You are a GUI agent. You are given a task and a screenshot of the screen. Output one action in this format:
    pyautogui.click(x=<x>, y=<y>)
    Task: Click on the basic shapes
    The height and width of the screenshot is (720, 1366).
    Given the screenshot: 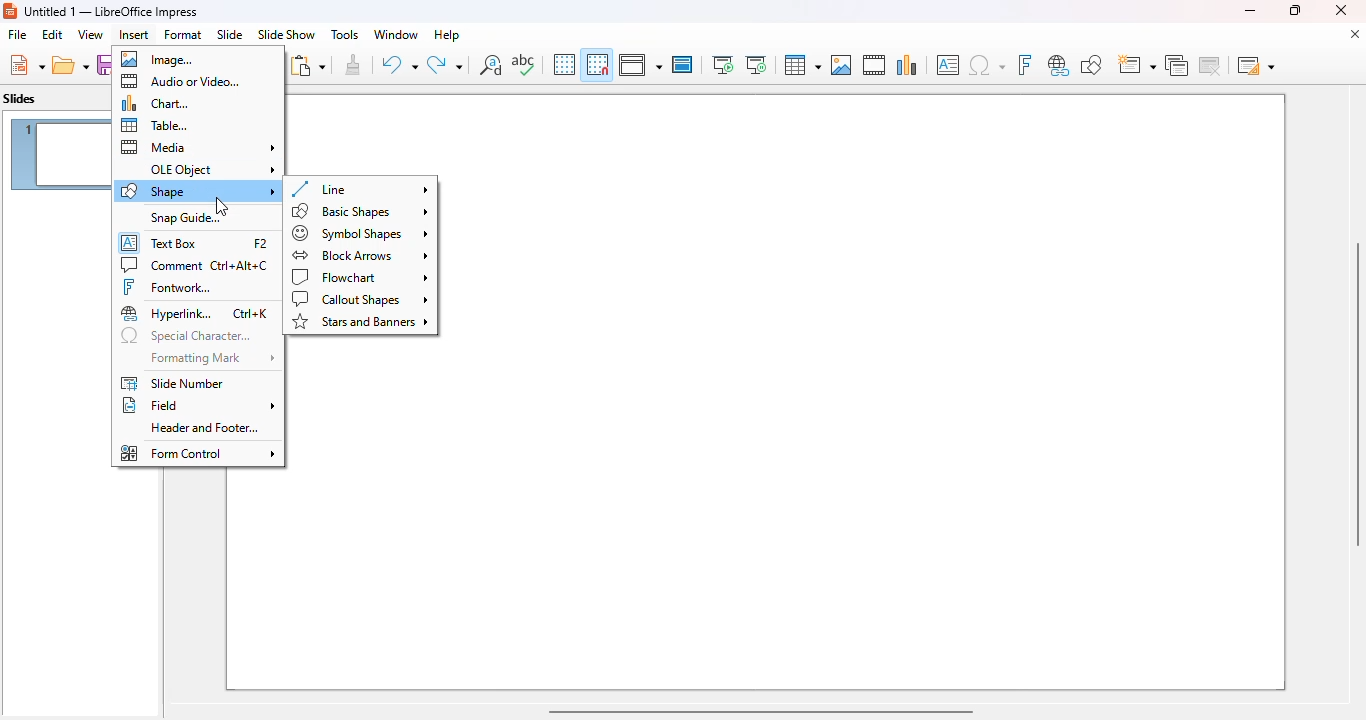 What is the action you would take?
    pyautogui.click(x=361, y=211)
    